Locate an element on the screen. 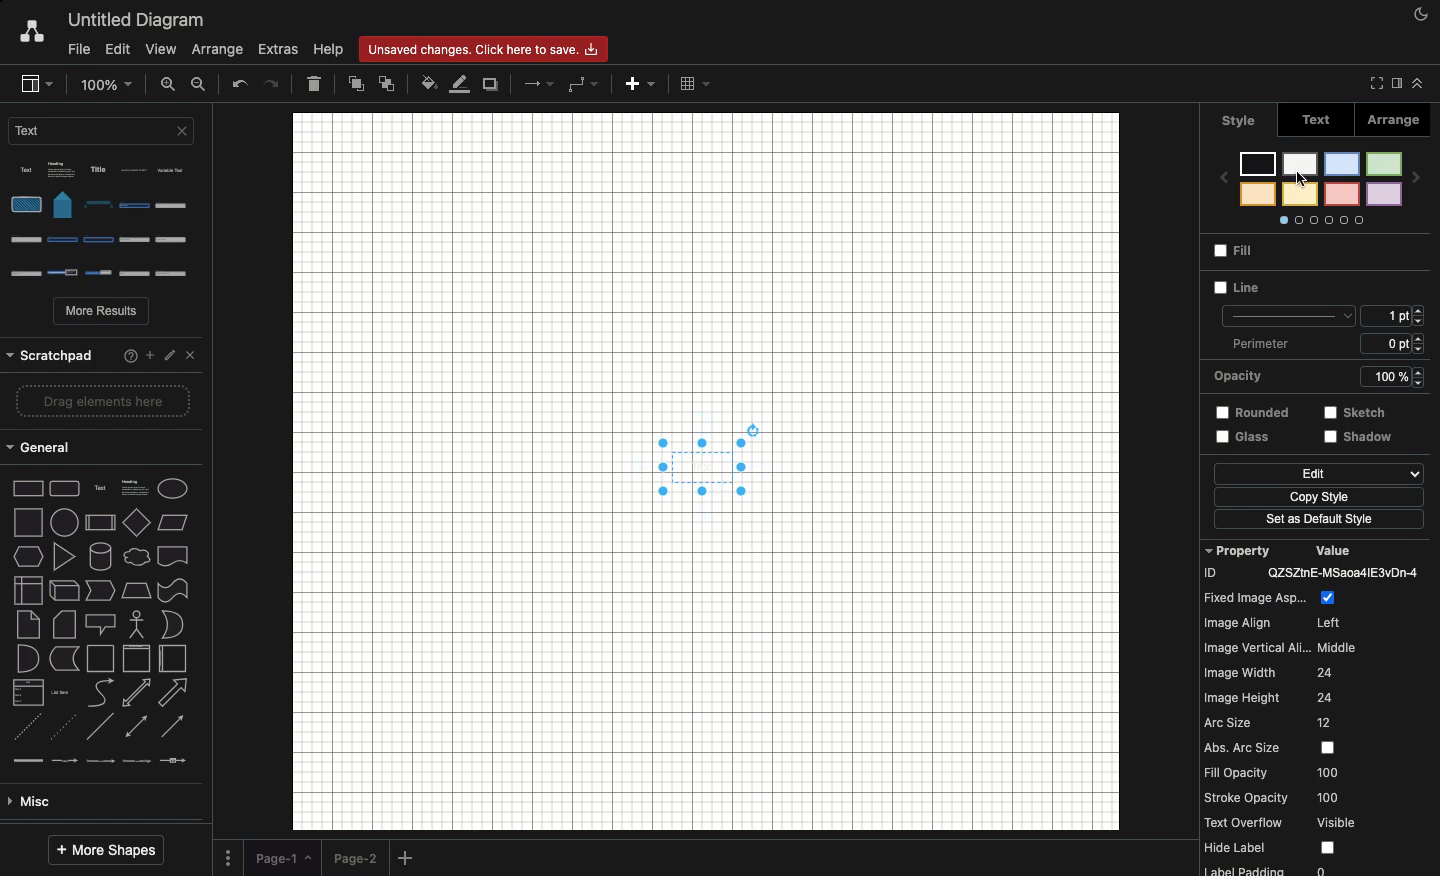  Help is located at coordinates (328, 50).